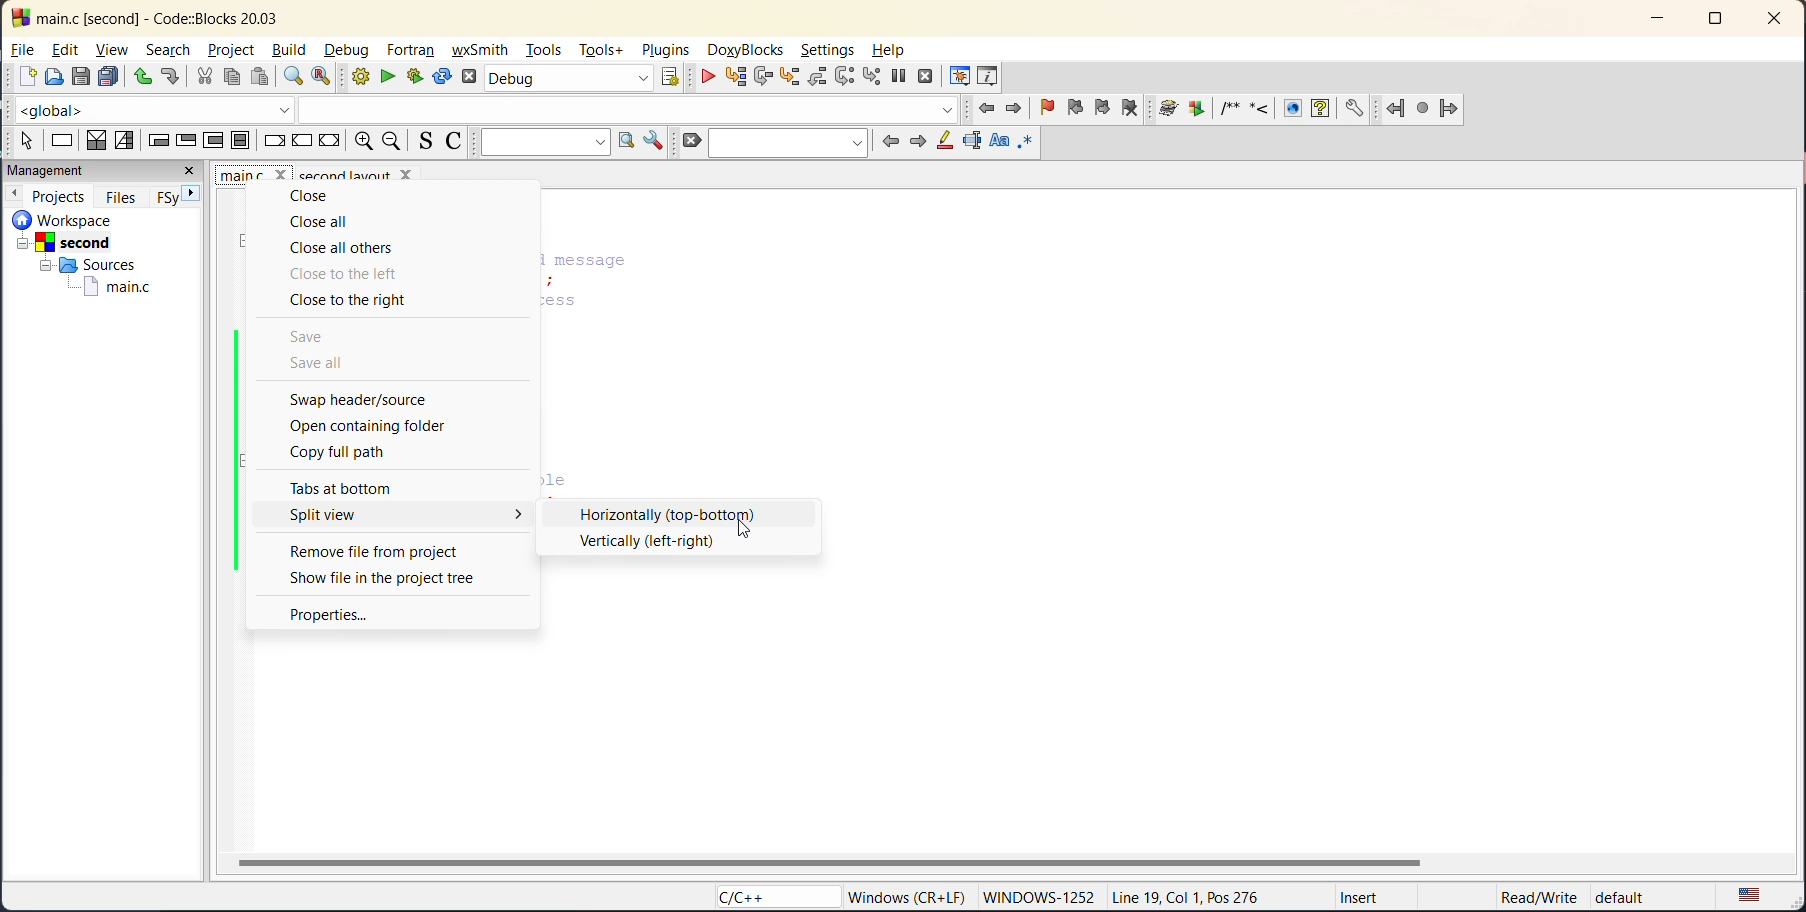 Image resolution: width=1806 pixels, height=912 pixels. Describe the element at coordinates (541, 142) in the screenshot. I see `text to search` at that location.